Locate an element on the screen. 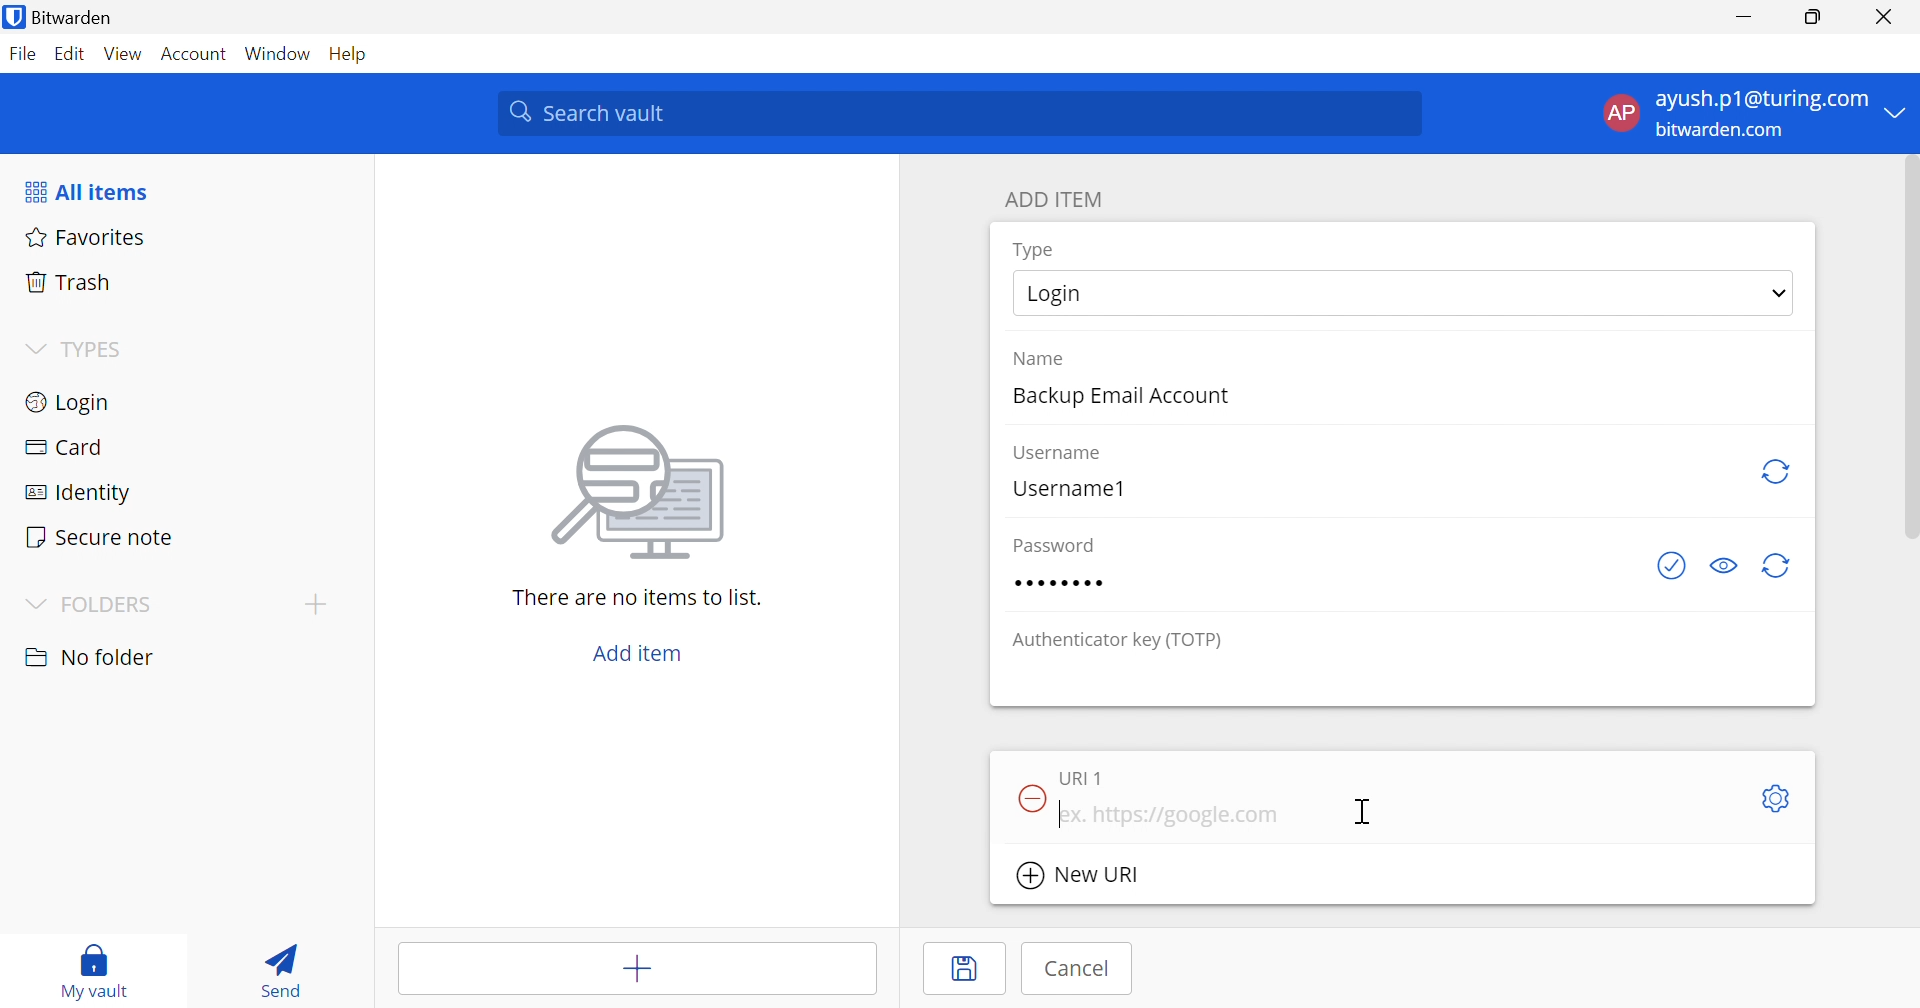 The width and height of the screenshot is (1920, 1008). image is located at coordinates (639, 496).